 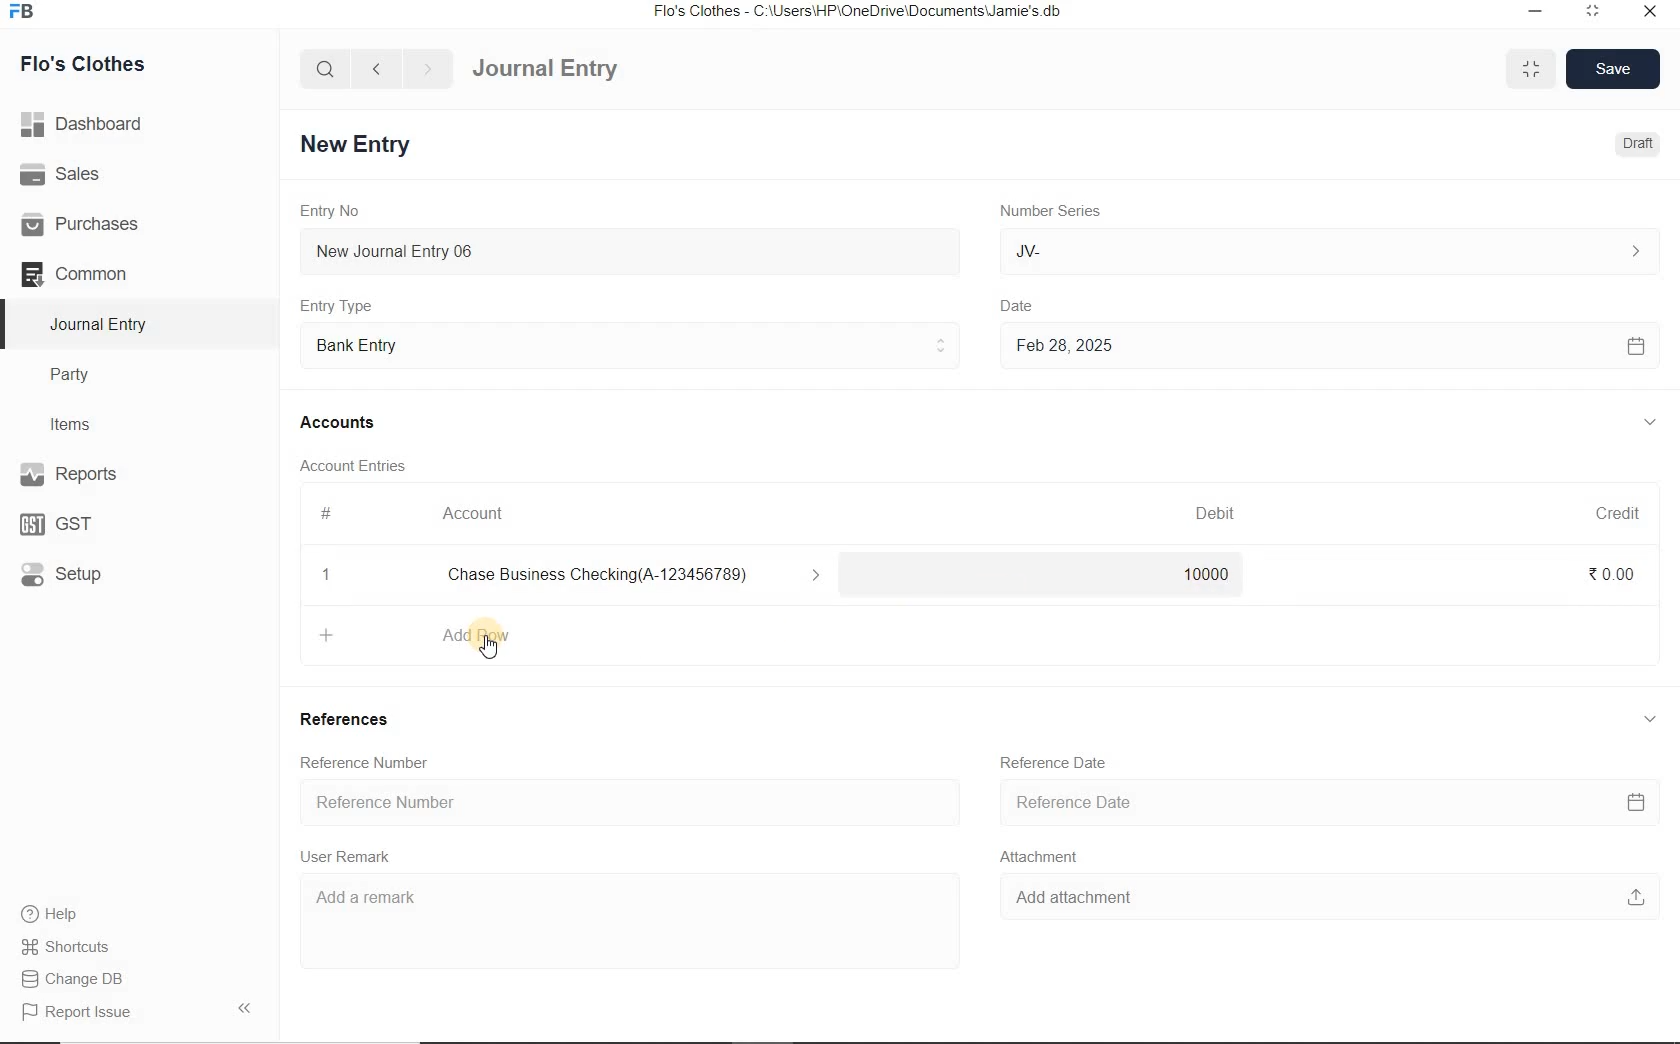 What do you see at coordinates (351, 722) in the screenshot?
I see `References` at bounding box center [351, 722].